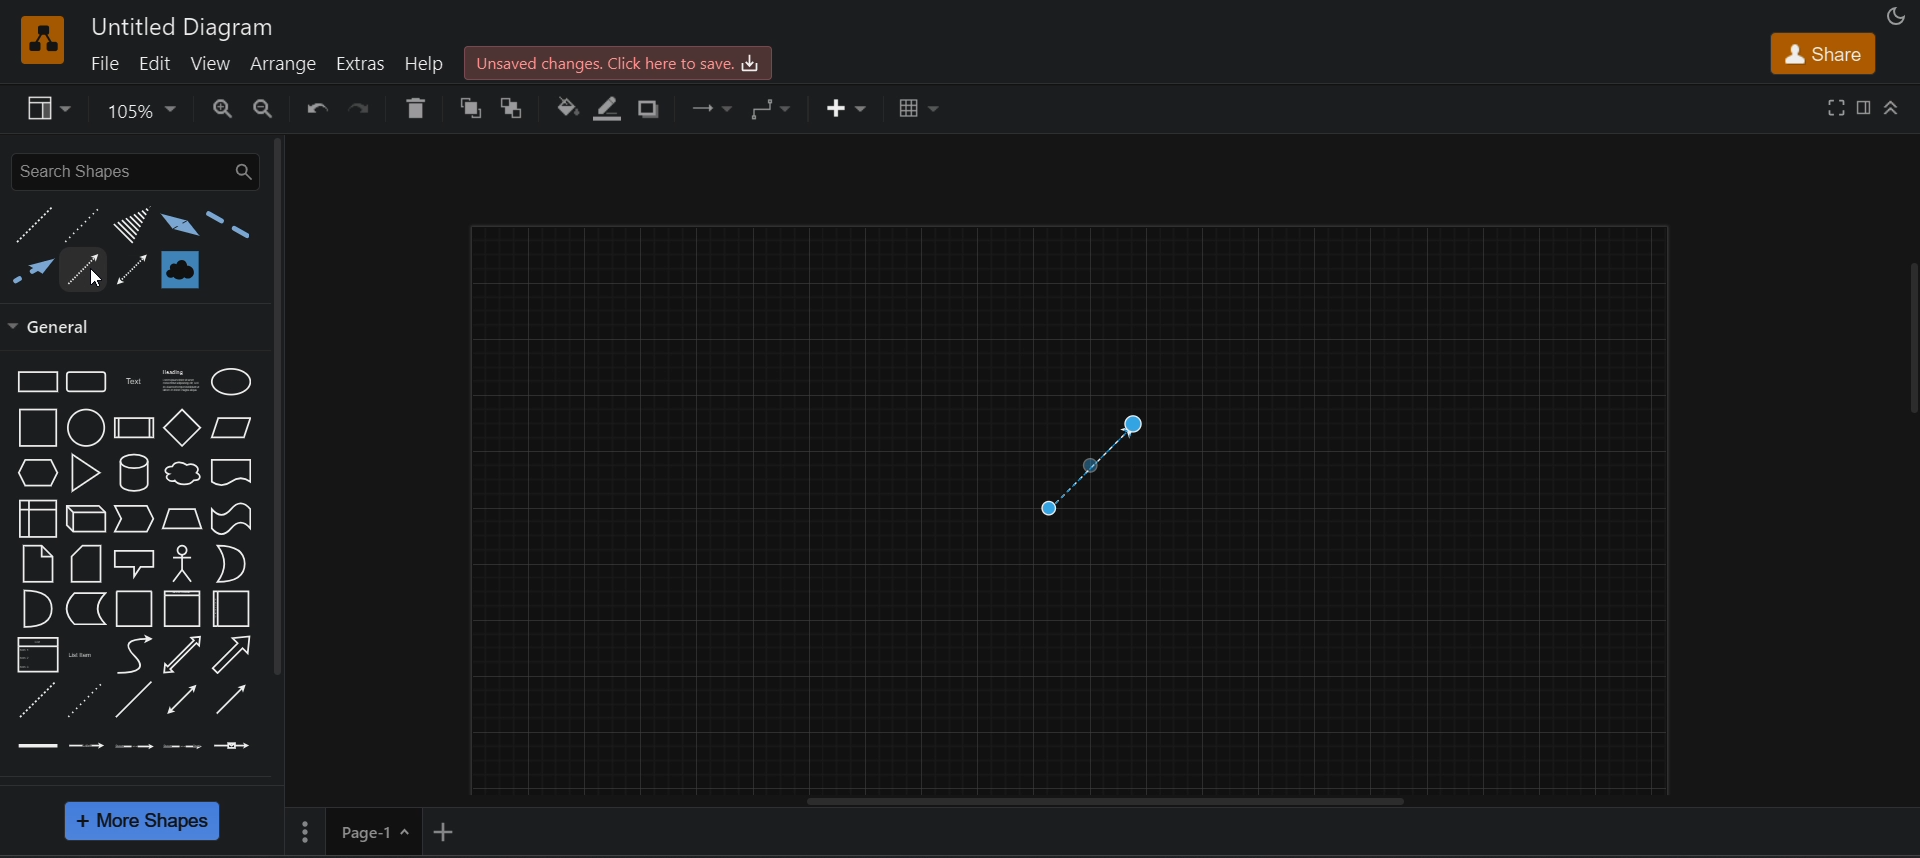  I want to click on dashed arrow head, so click(31, 275).